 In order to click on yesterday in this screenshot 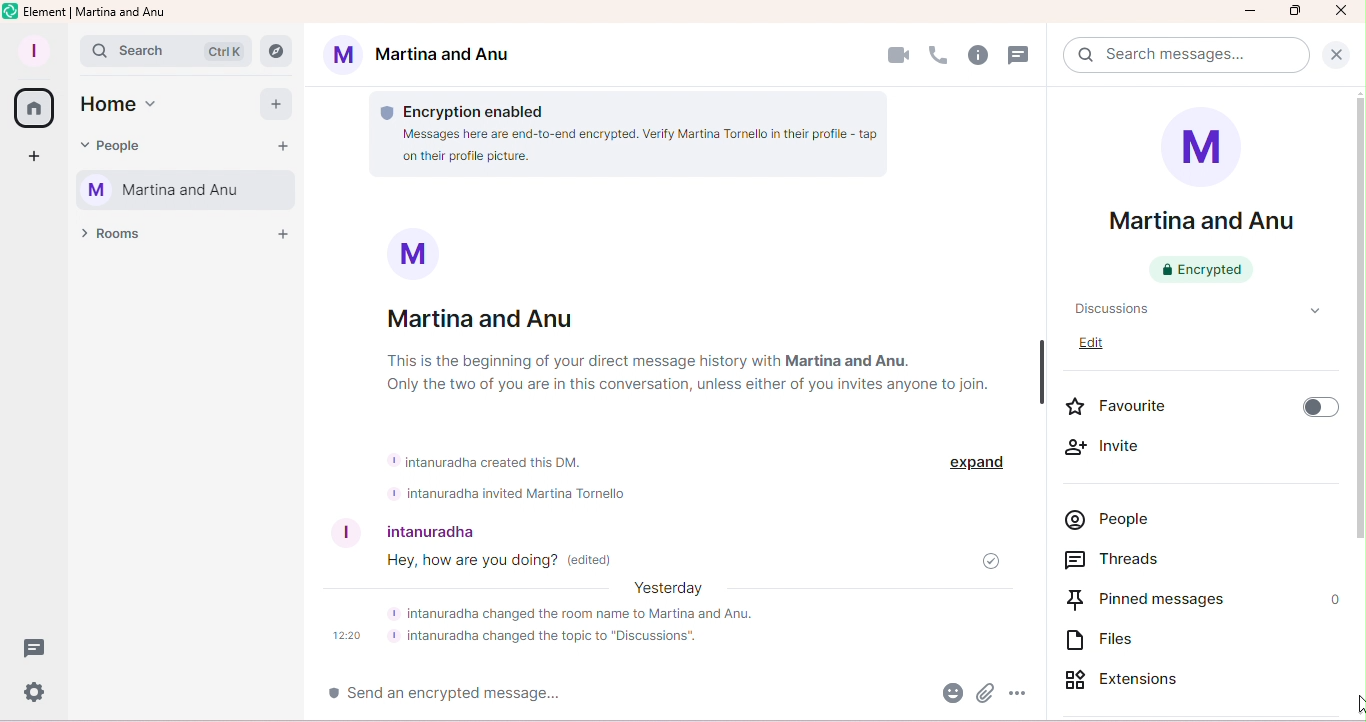, I will do `click(671, 592)`.